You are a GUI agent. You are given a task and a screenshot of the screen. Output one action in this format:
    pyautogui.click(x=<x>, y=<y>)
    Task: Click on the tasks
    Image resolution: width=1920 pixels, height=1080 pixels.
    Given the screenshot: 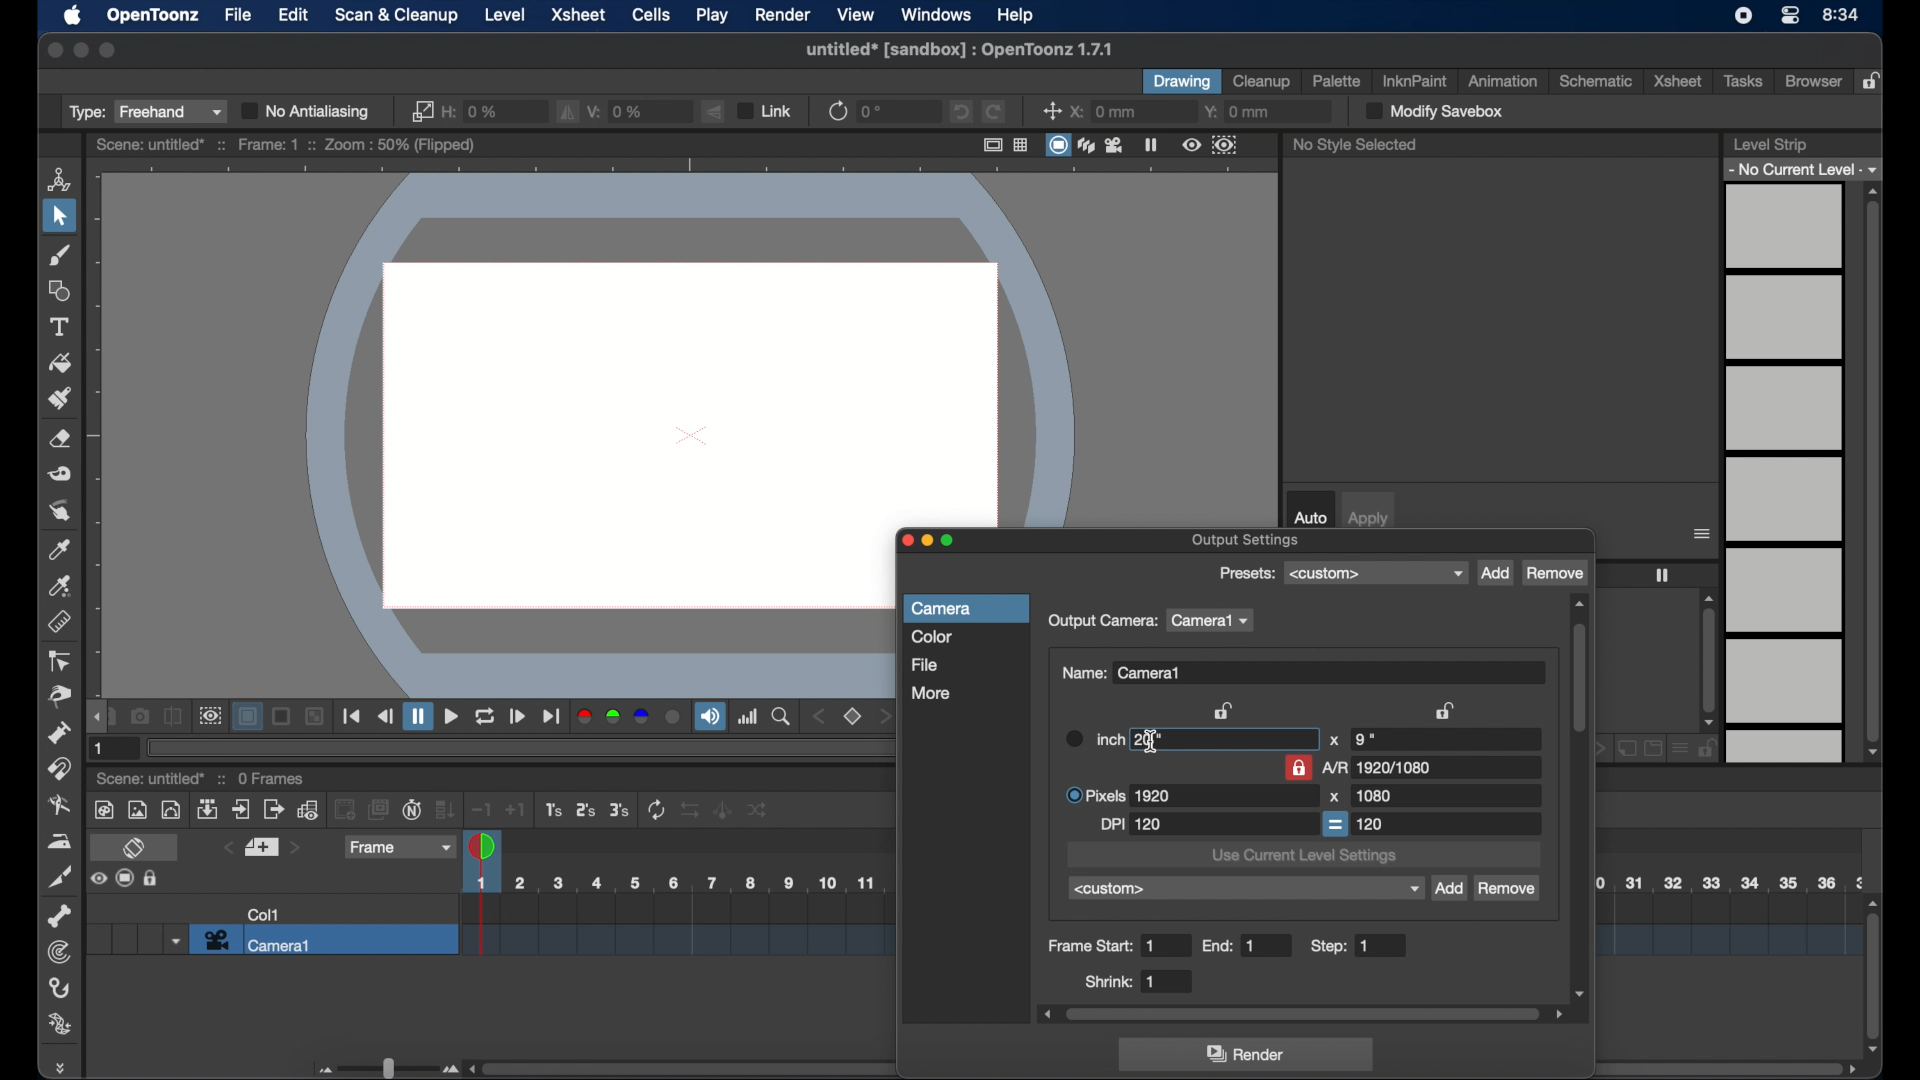 What is the action you would take?
    pyautogui.click(x=1746, y=81)
    